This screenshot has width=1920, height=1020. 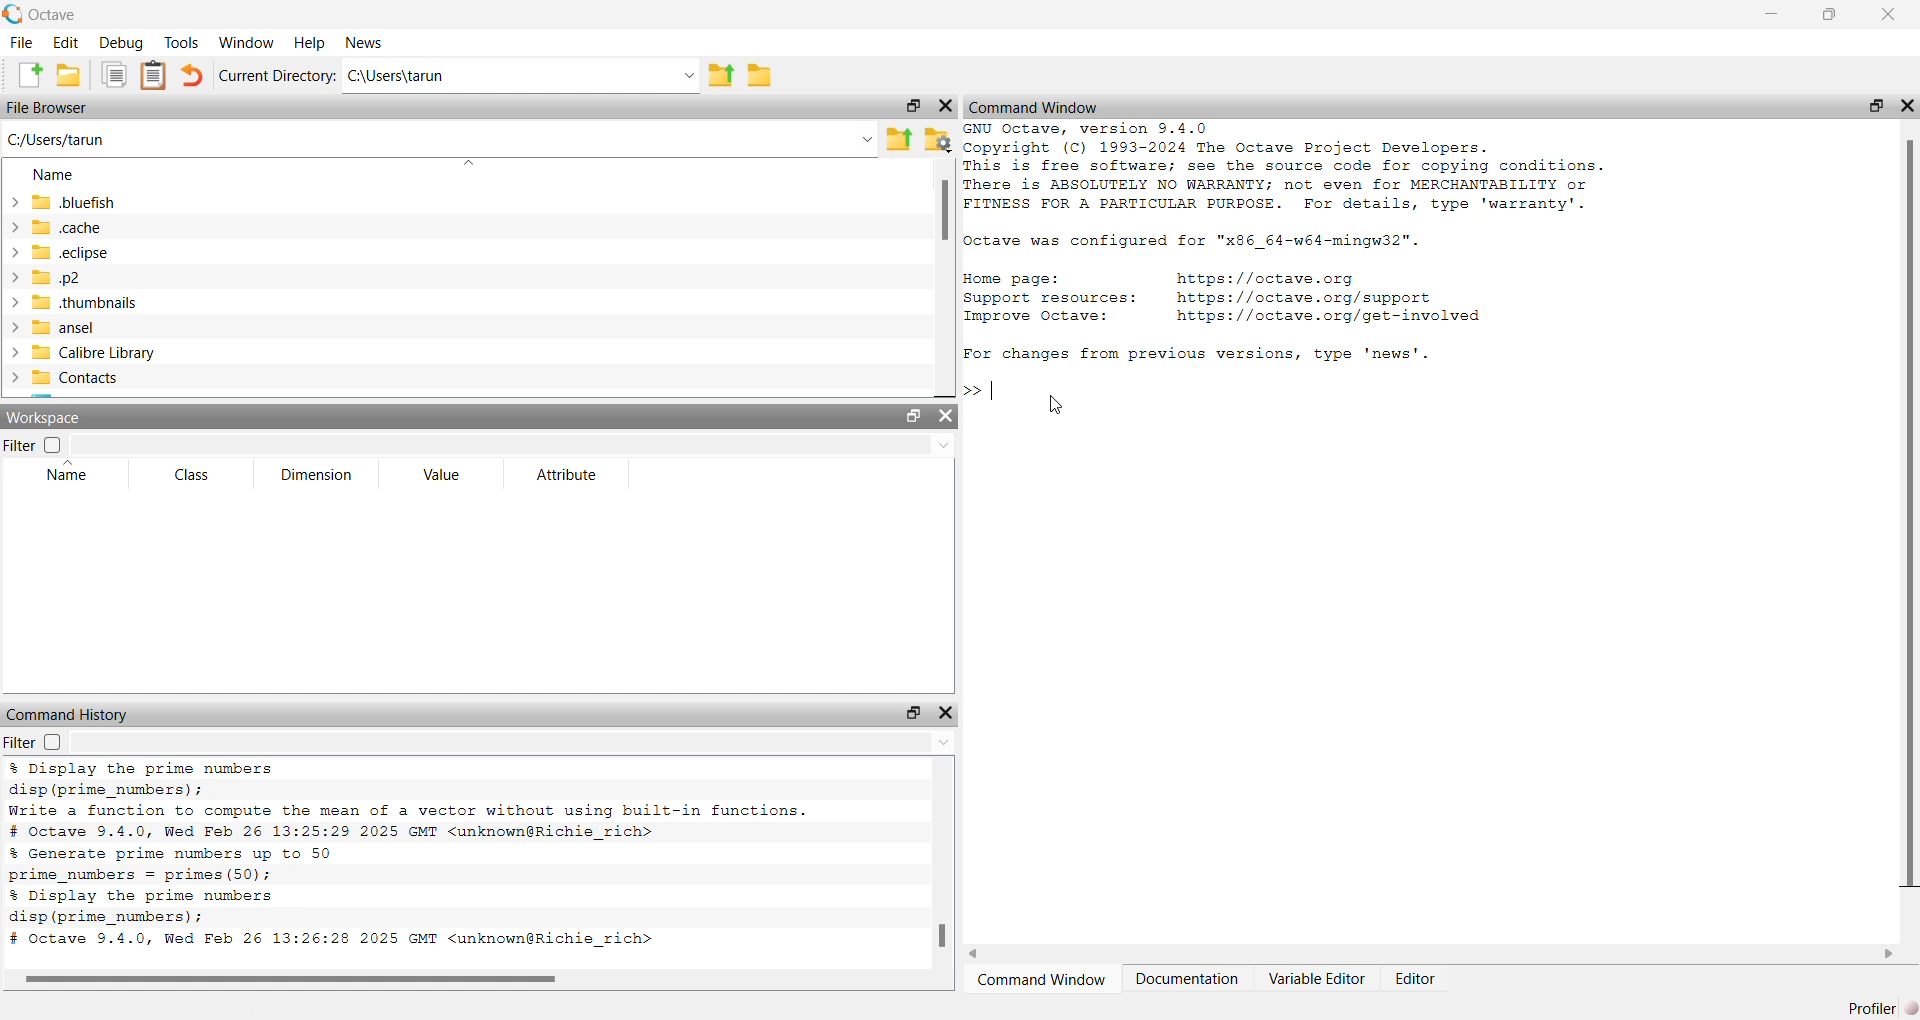 I want to click on typing indicator, so click(x=994, y=390).